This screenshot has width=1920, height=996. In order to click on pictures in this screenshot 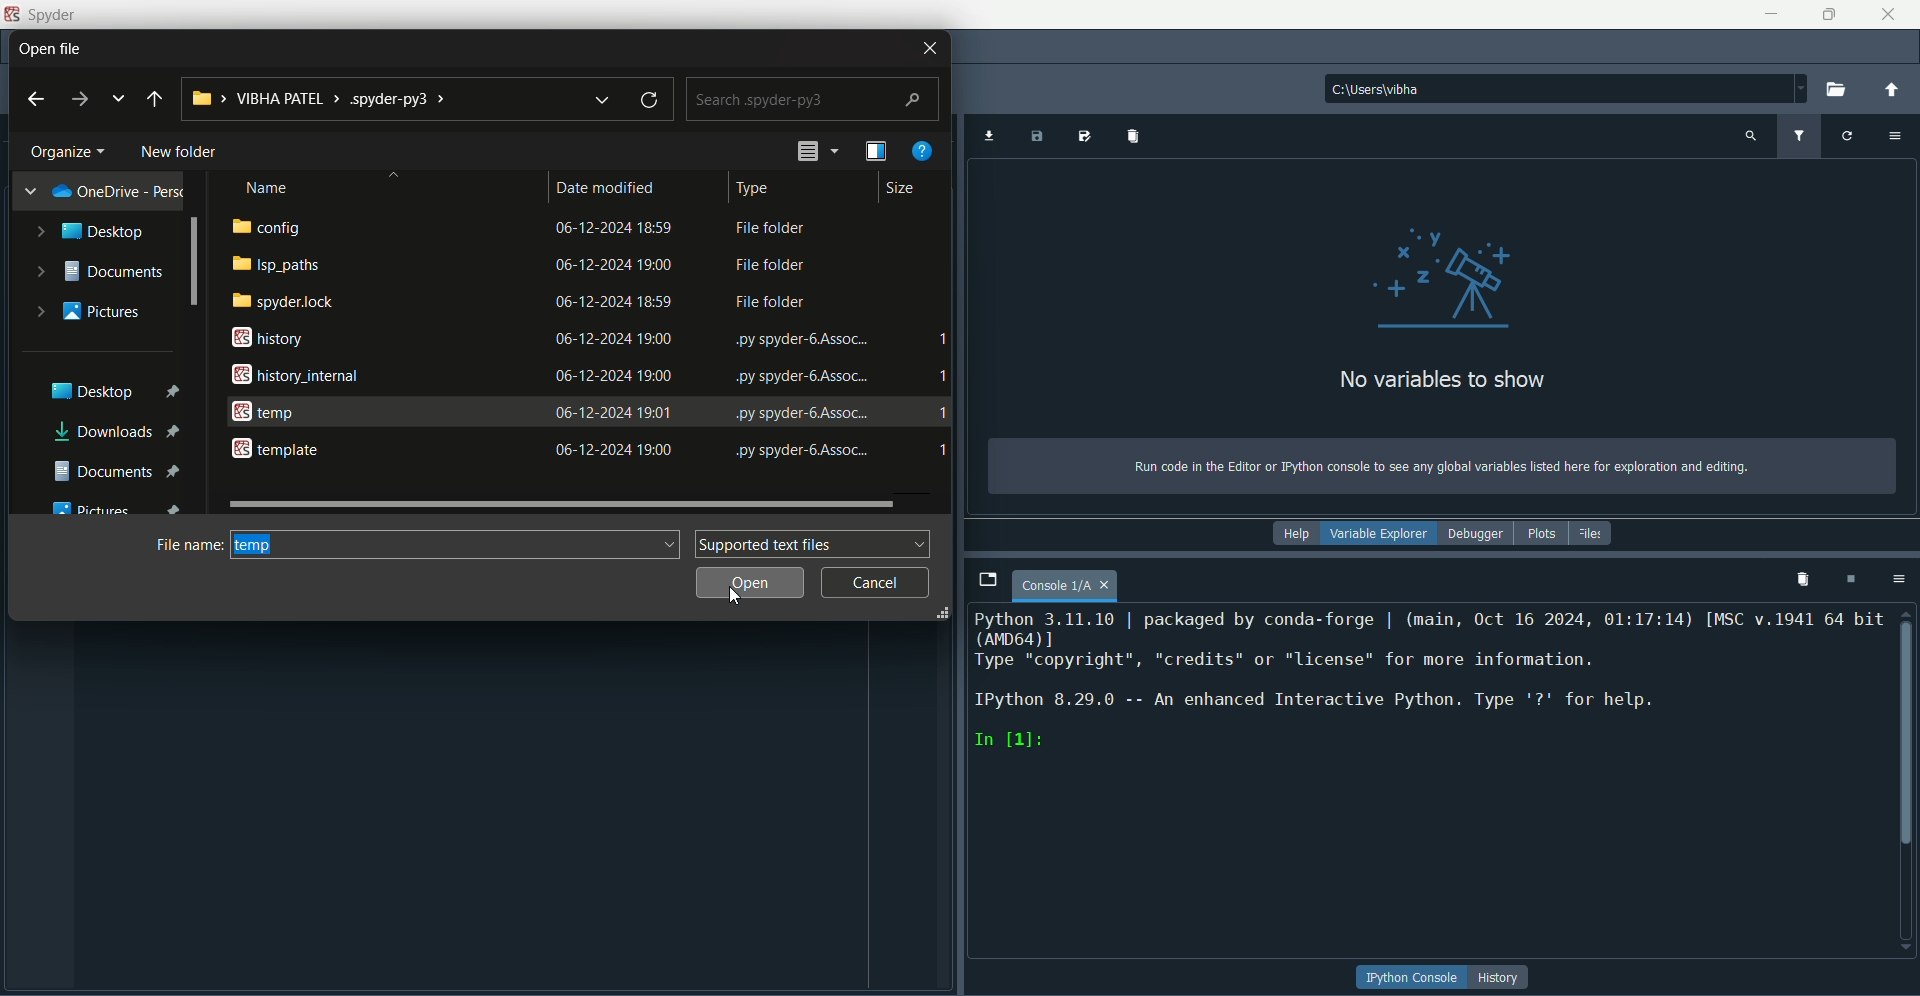, I will do `click(92, 310)`.